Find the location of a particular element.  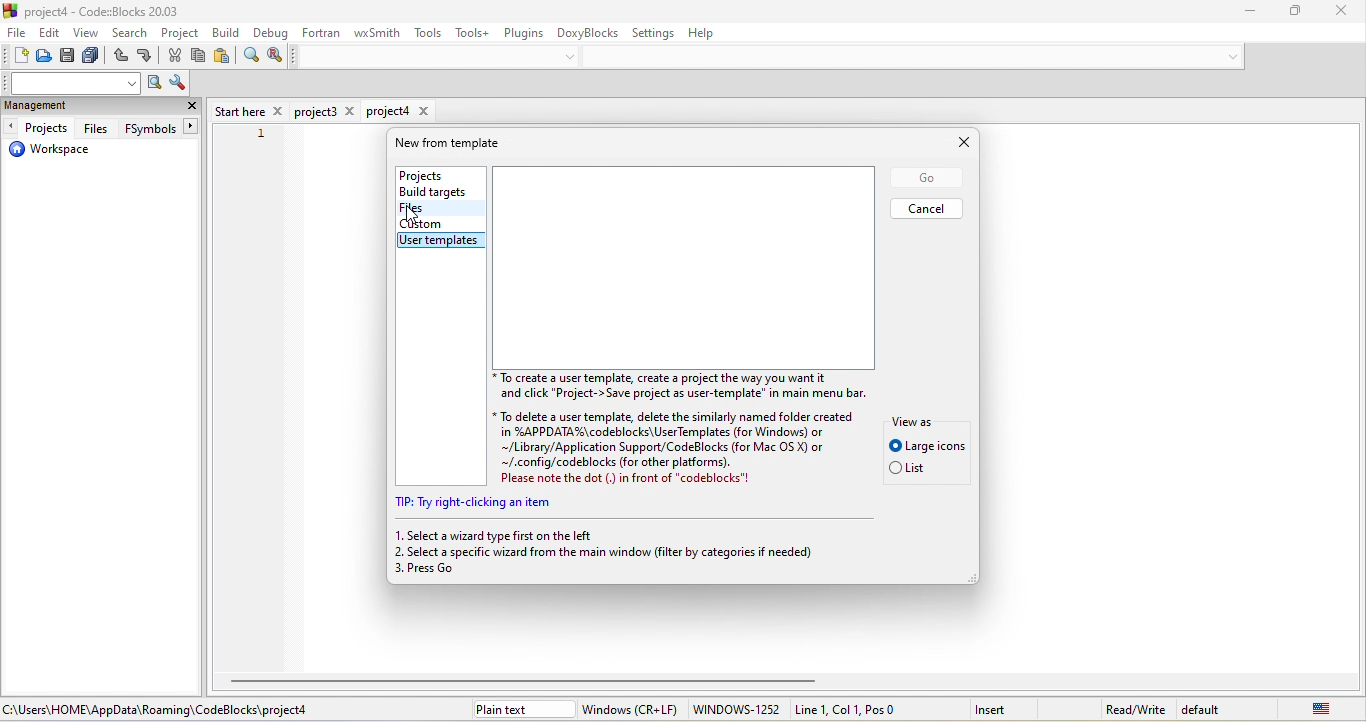

start here is located at coordinates (249, 110).